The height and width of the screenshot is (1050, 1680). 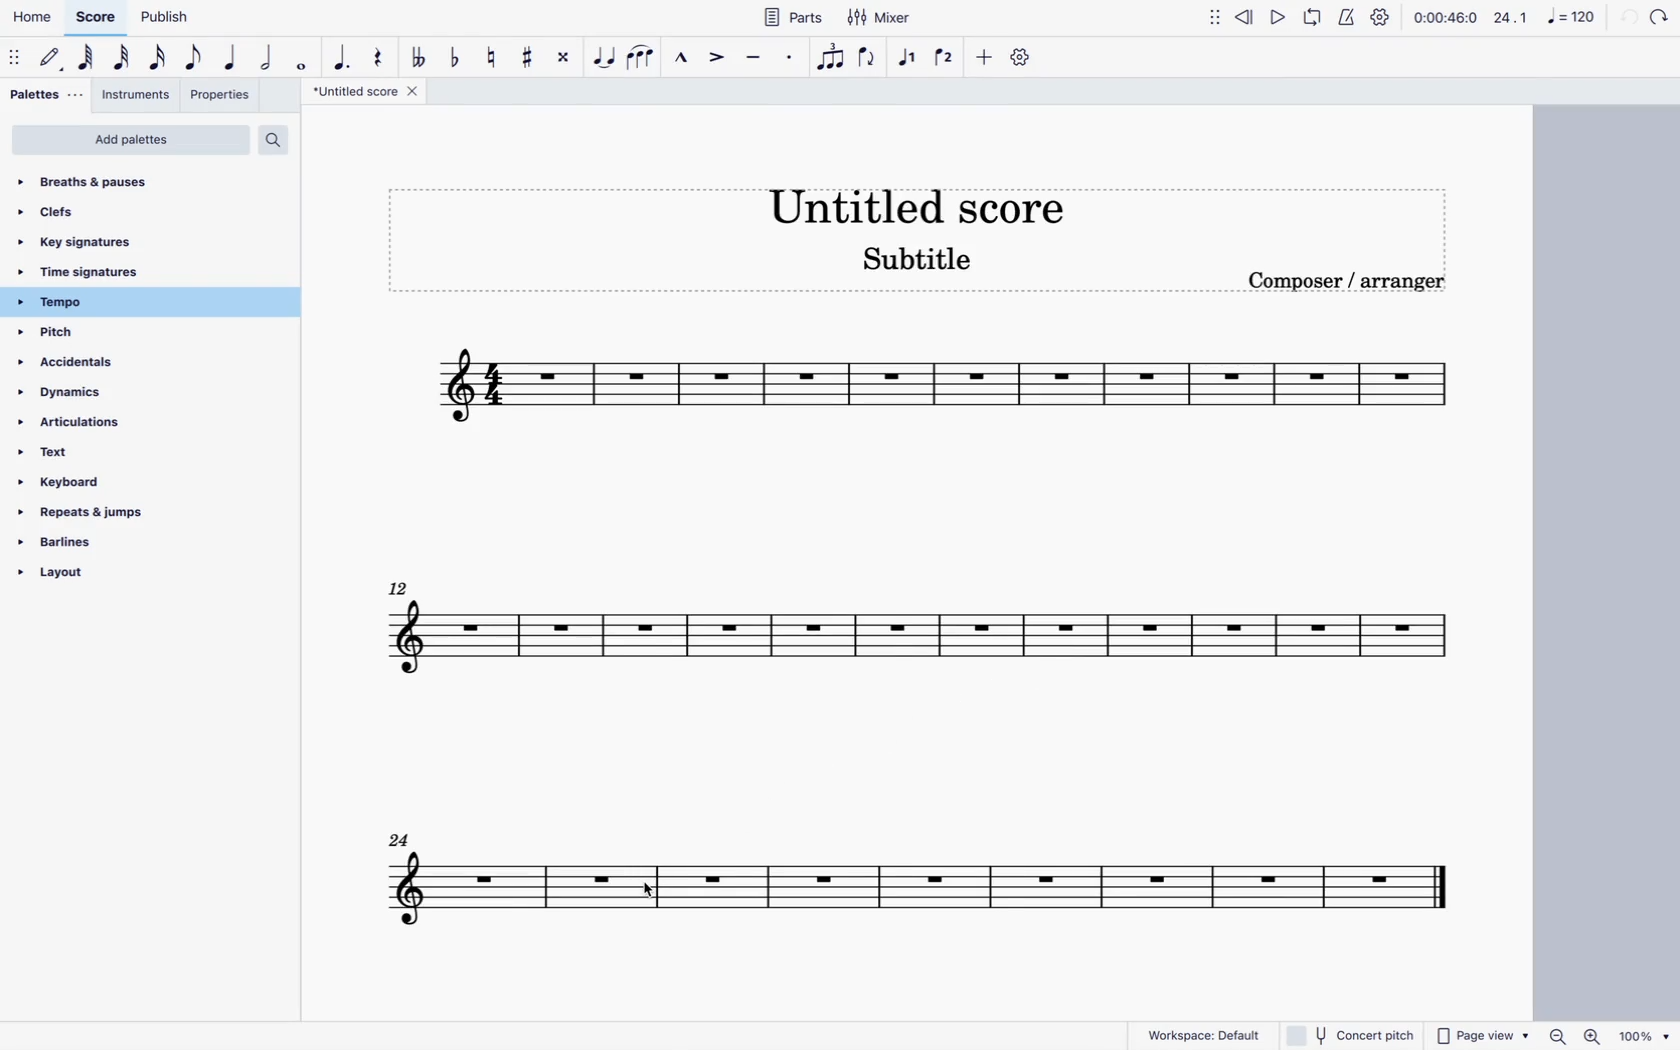 I want to click on rest, so click(x=380, y=56).